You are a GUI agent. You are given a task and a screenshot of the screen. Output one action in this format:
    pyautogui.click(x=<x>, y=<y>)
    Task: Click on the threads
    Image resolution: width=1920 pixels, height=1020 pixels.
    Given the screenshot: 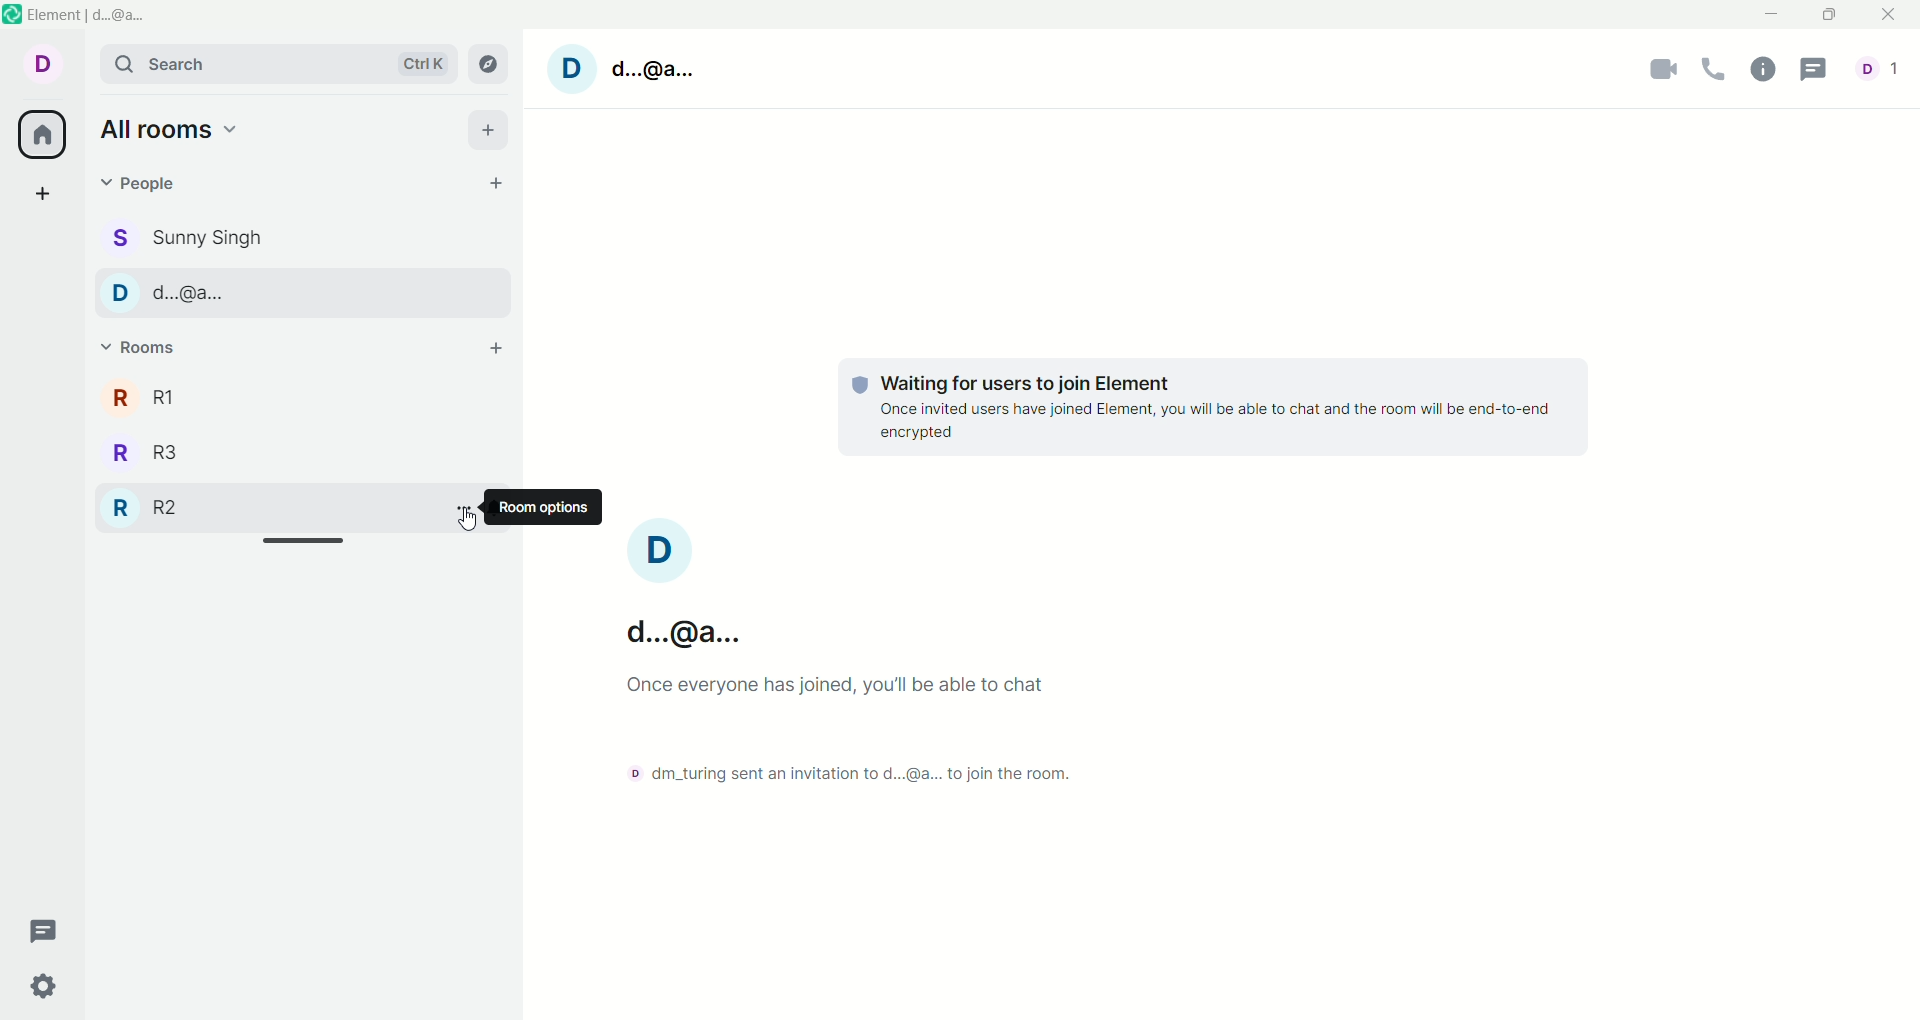 What is the action you would take?
    pyautogui.click(x=41, y=934)
    